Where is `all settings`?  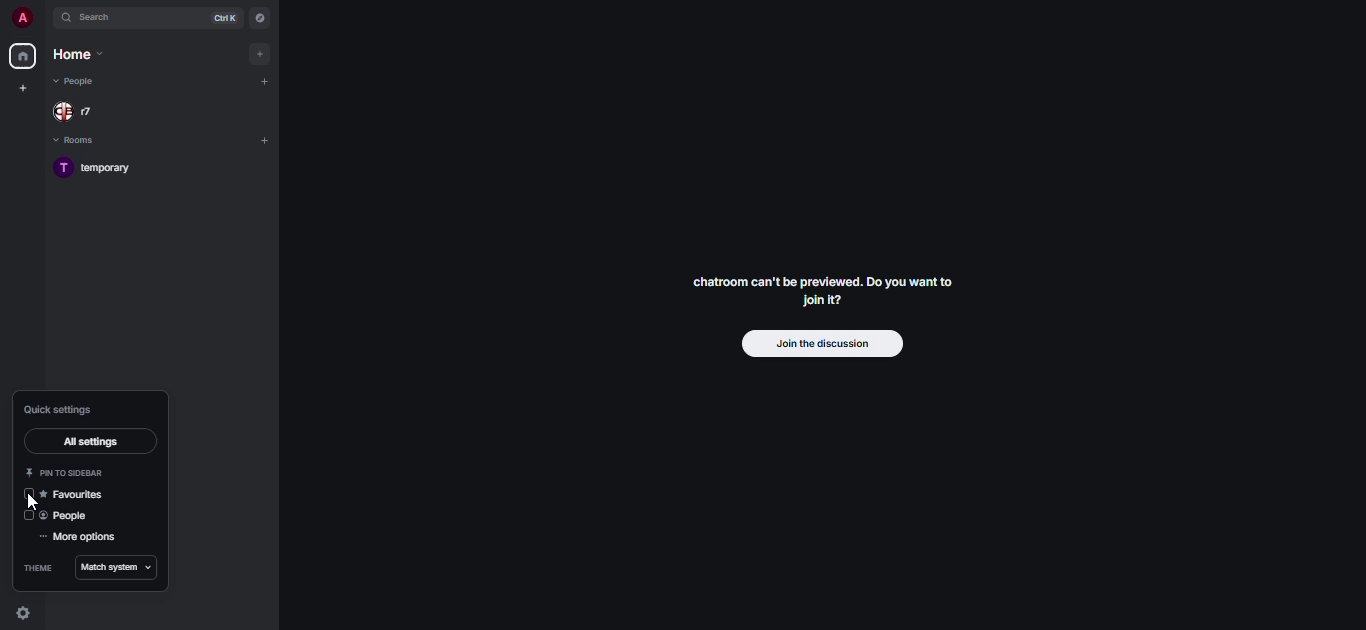
all settings is located at coordinates (86, 441).